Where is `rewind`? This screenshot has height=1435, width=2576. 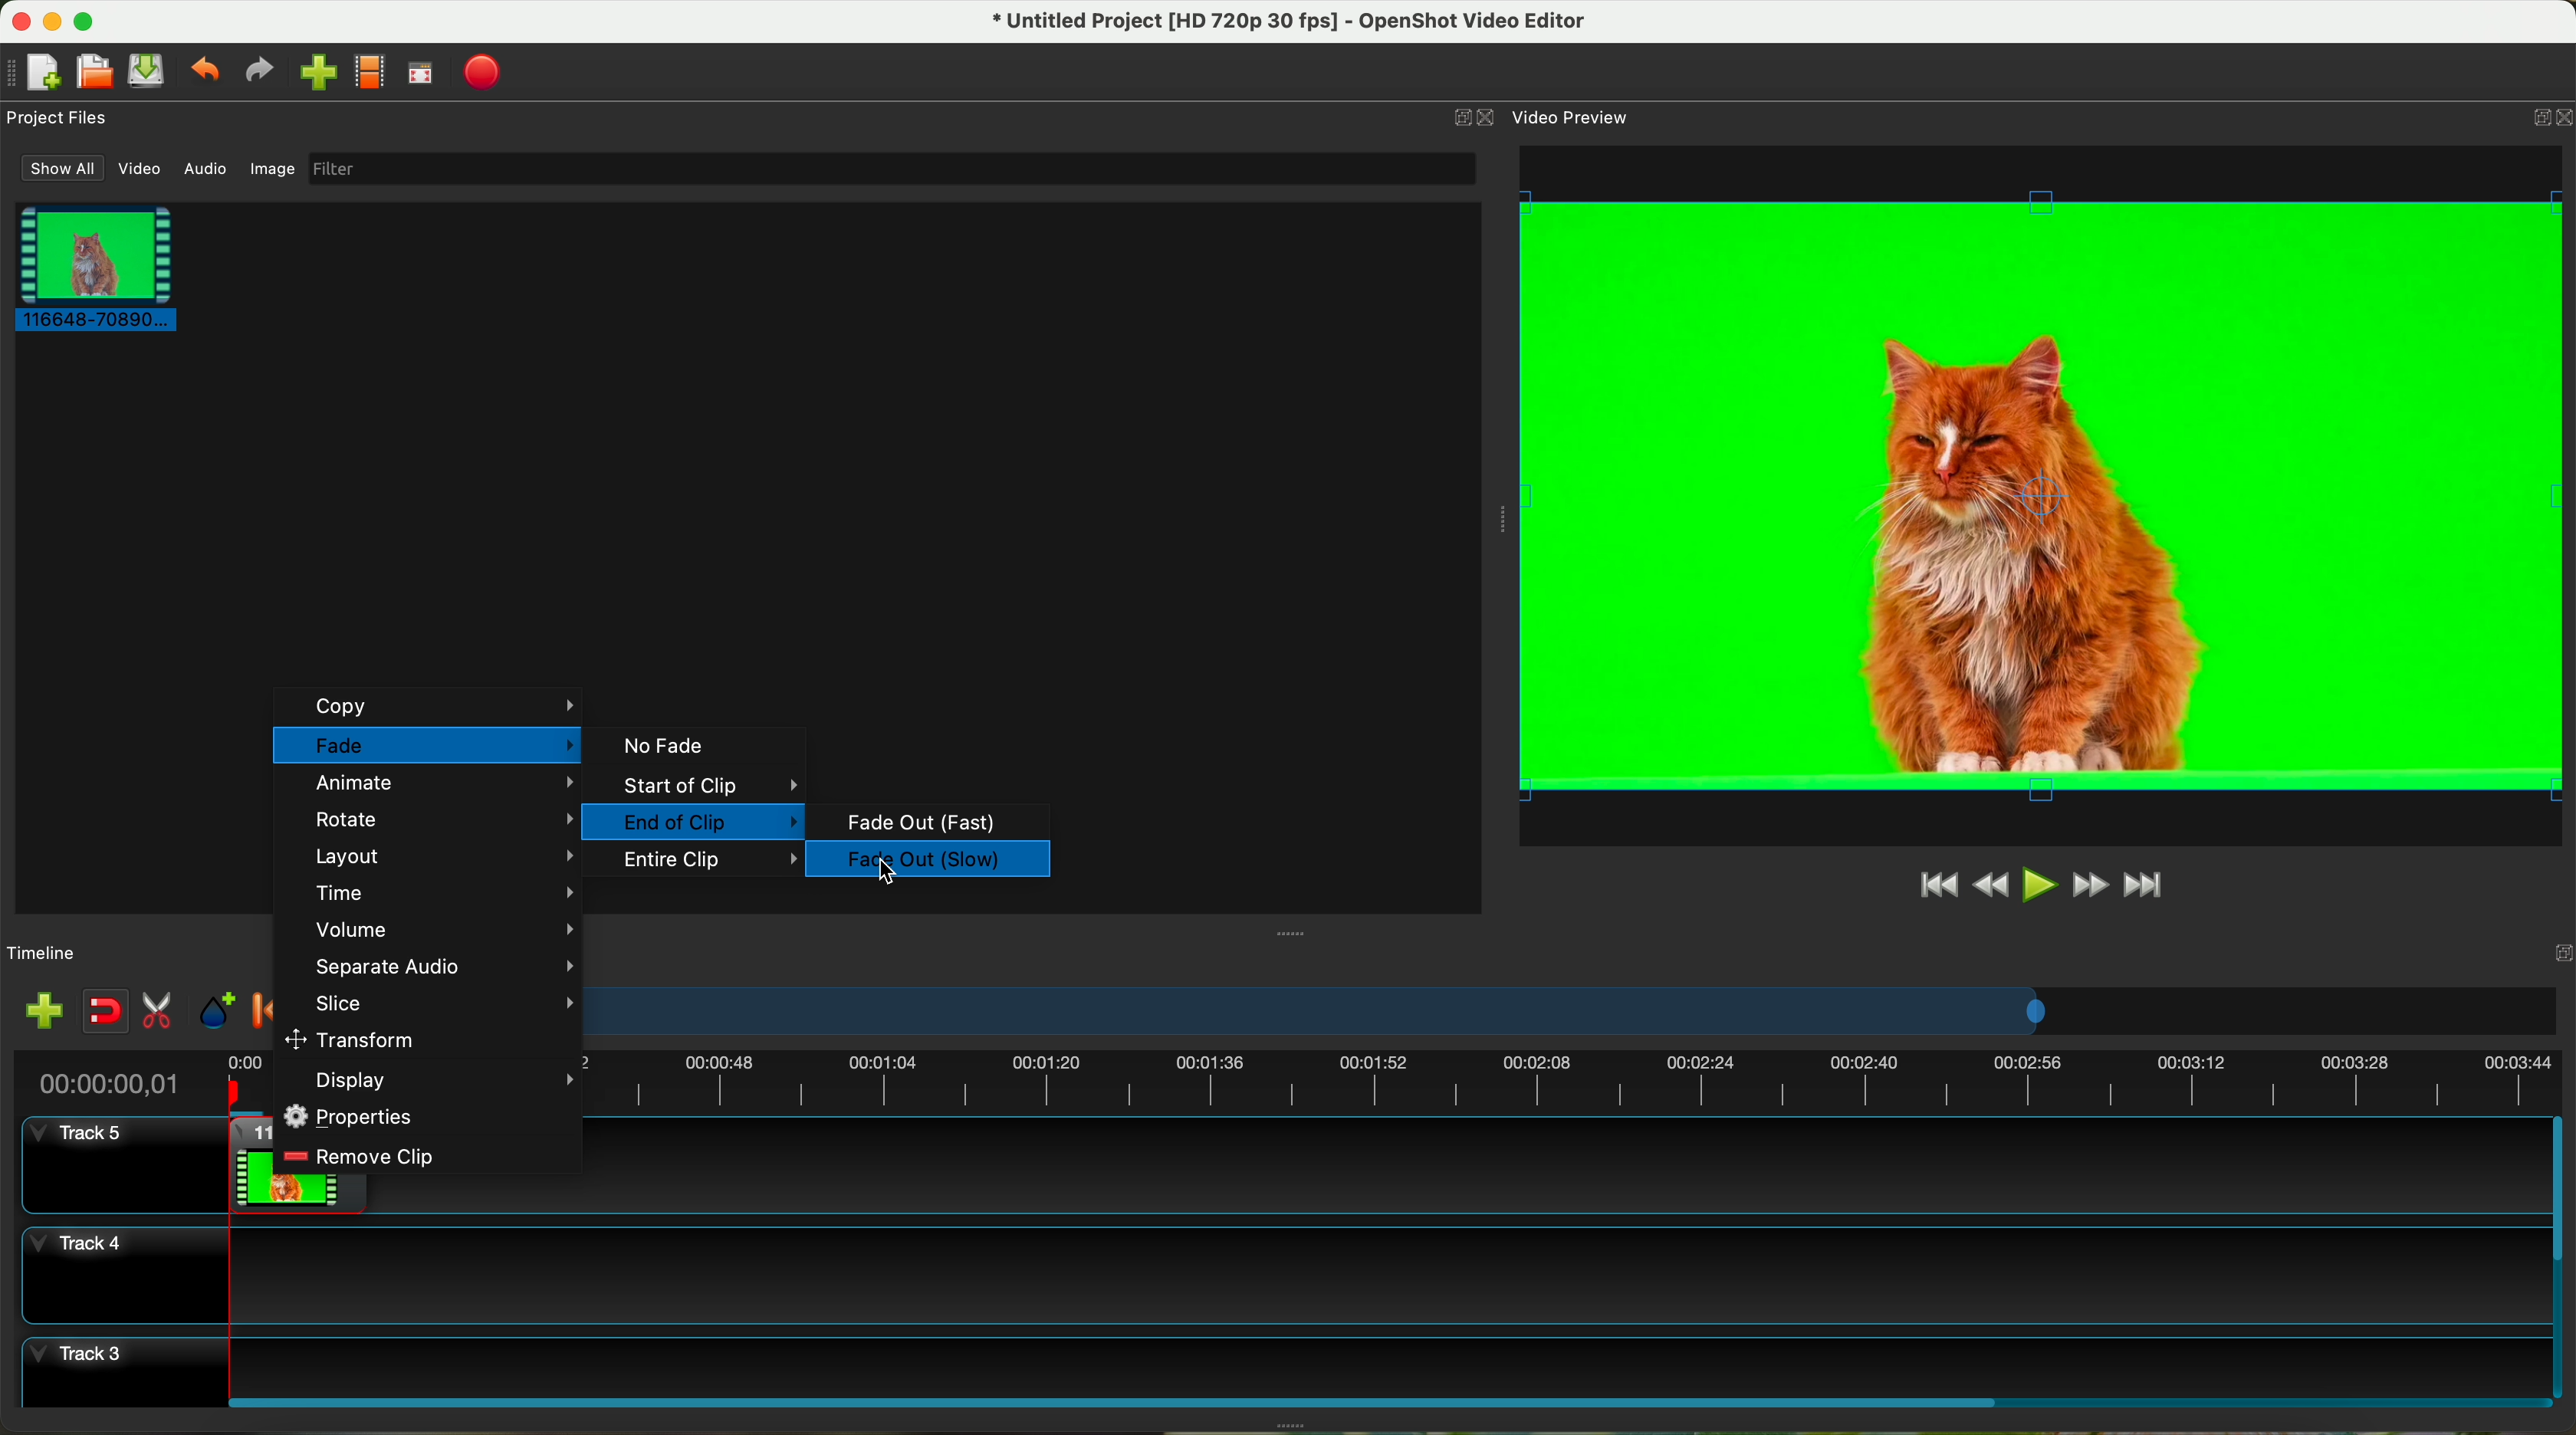 rewind is located at coordinates (1993, 886).